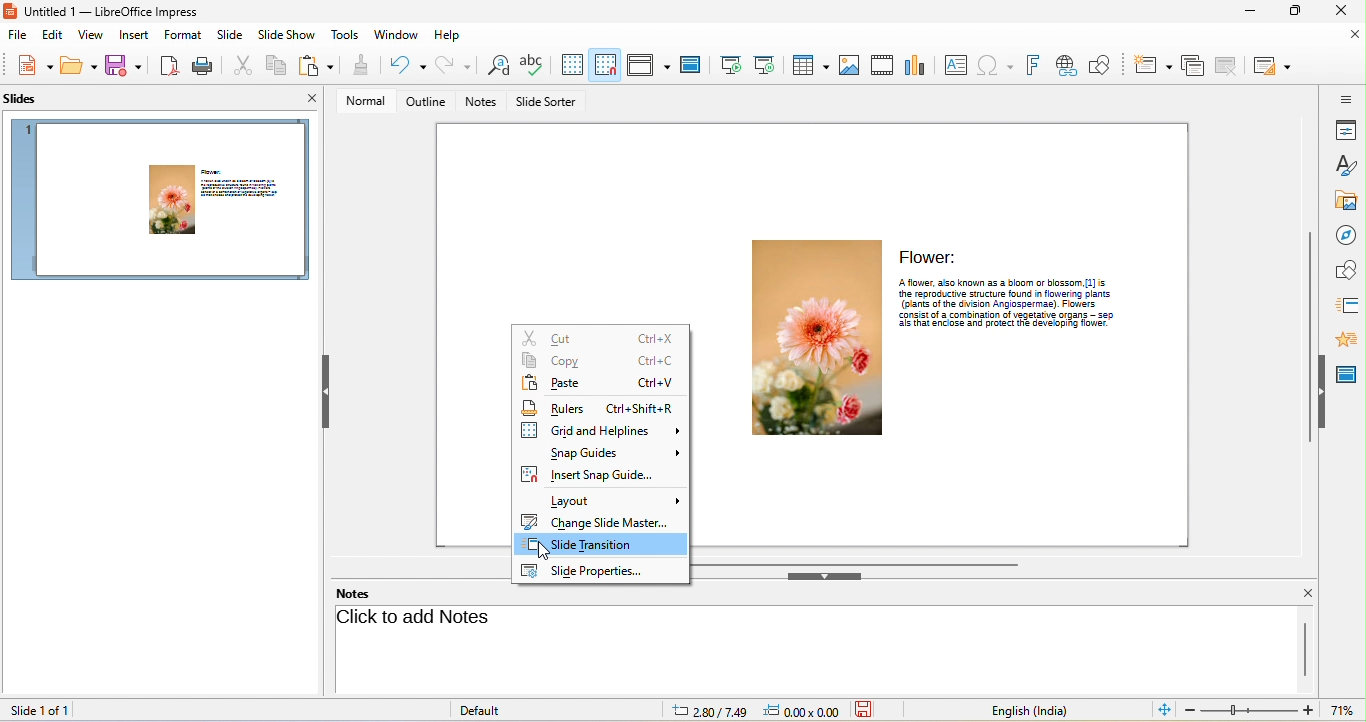 The height and width of the screenshot is (722, 1366). I want to click on normal, so click(363, 102).